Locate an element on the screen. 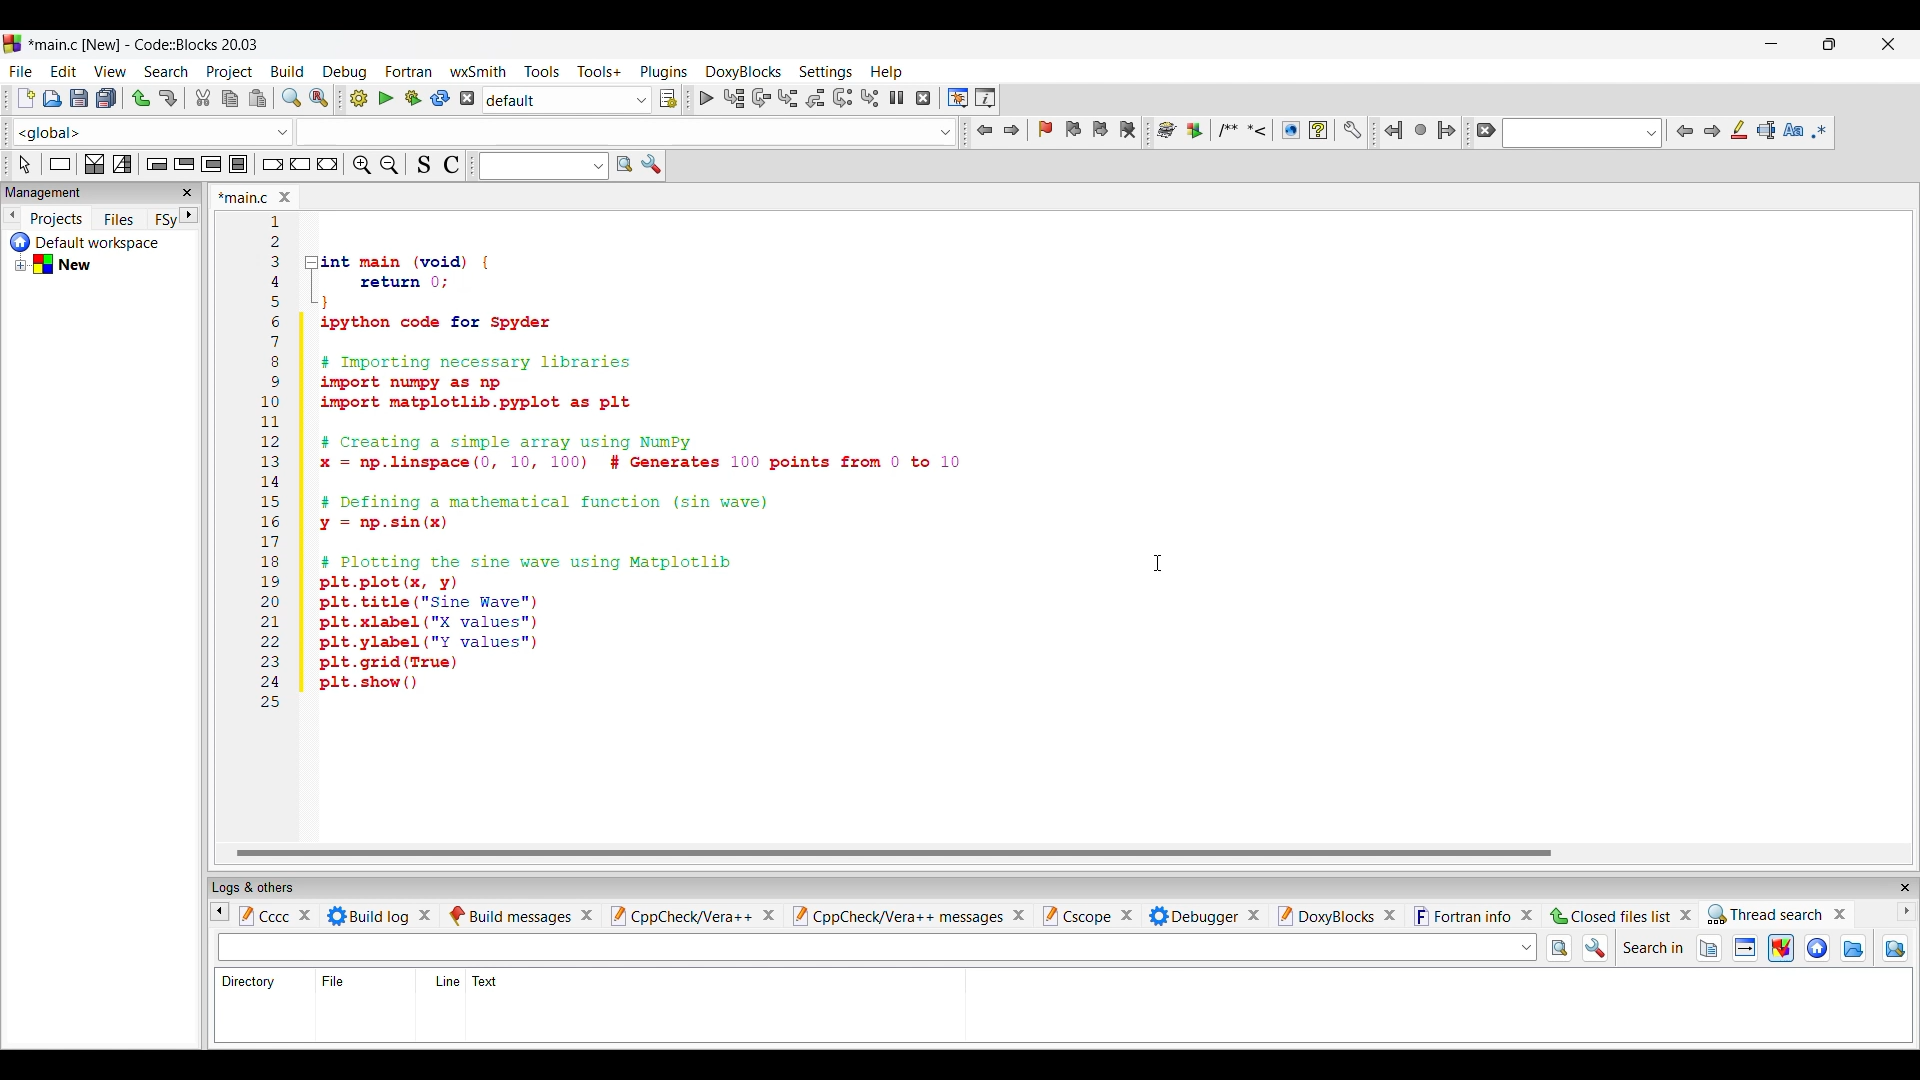 The width and height of the screenshot is (1920, 1080). Vertical scroll bar is located at coordinates (908, 850).